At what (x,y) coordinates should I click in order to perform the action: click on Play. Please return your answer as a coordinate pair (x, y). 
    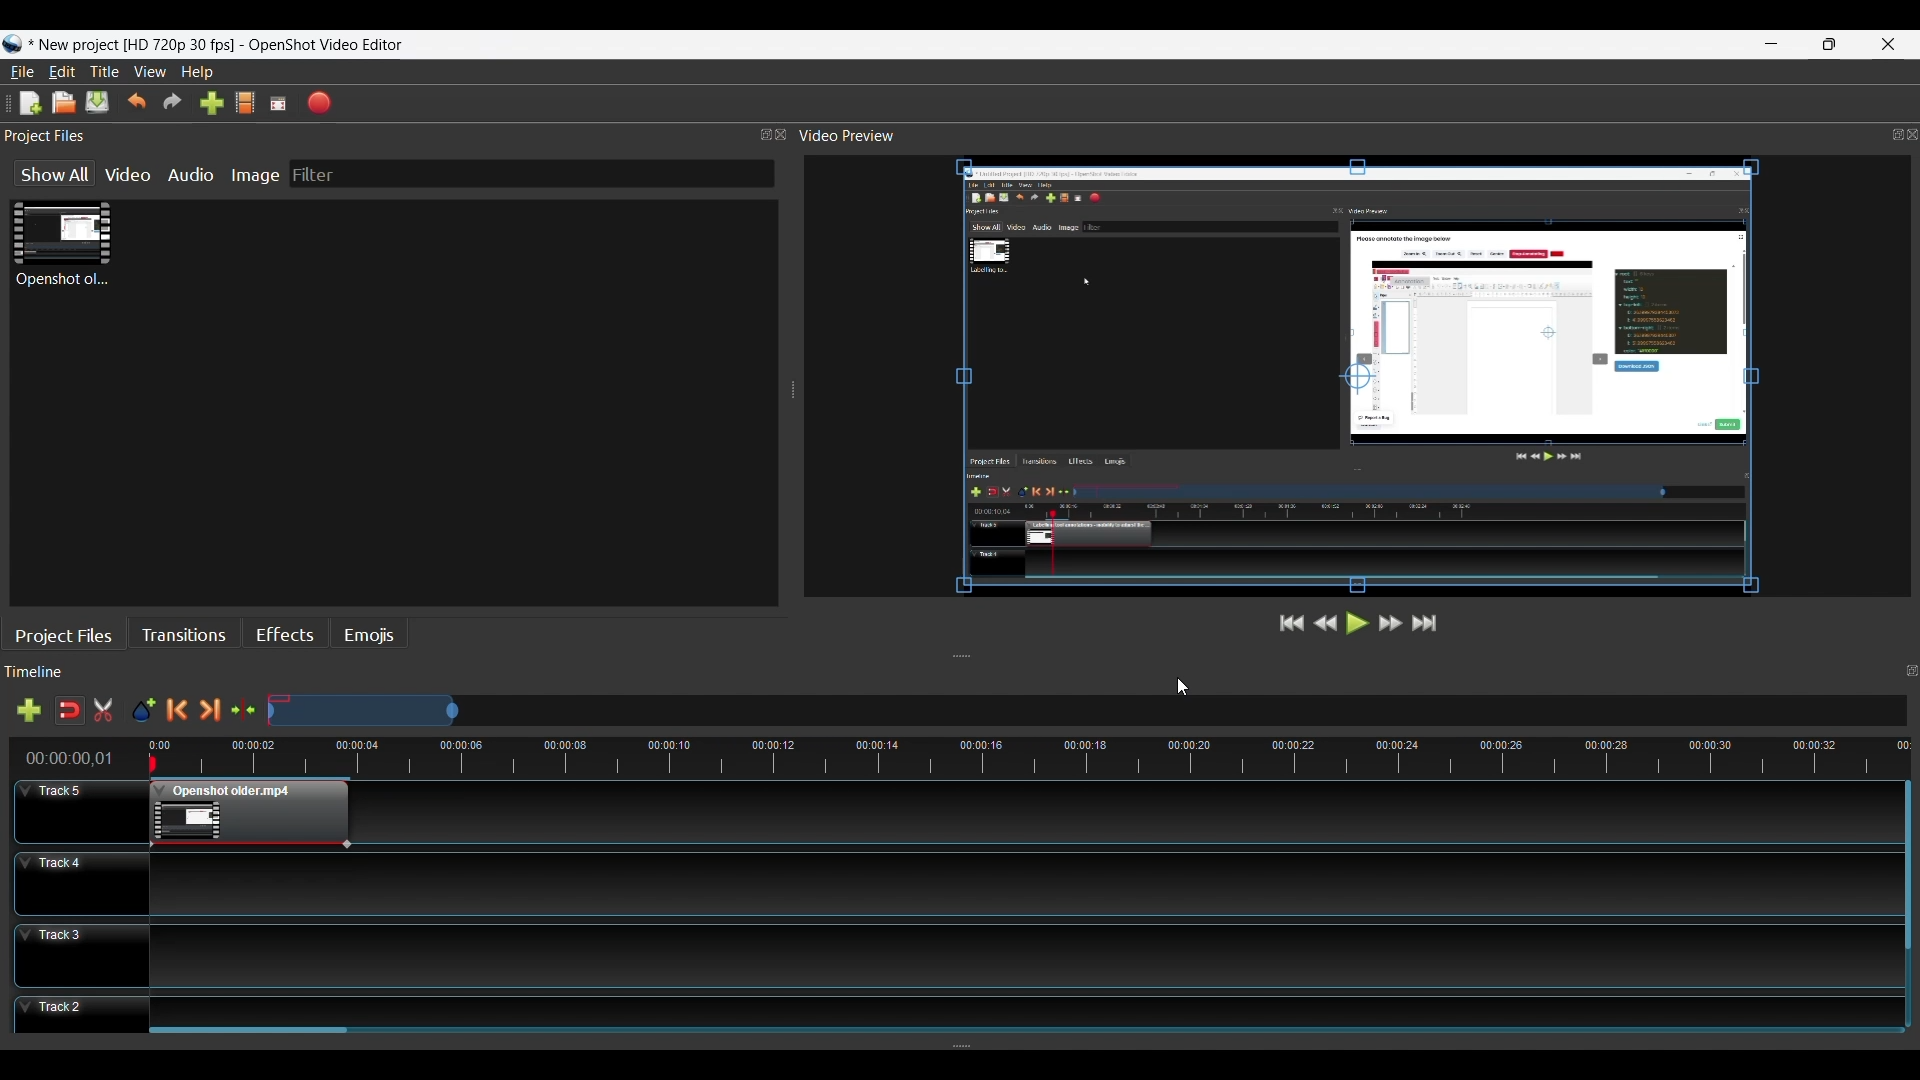
    Looking at the image, I should click on (1358, 623).